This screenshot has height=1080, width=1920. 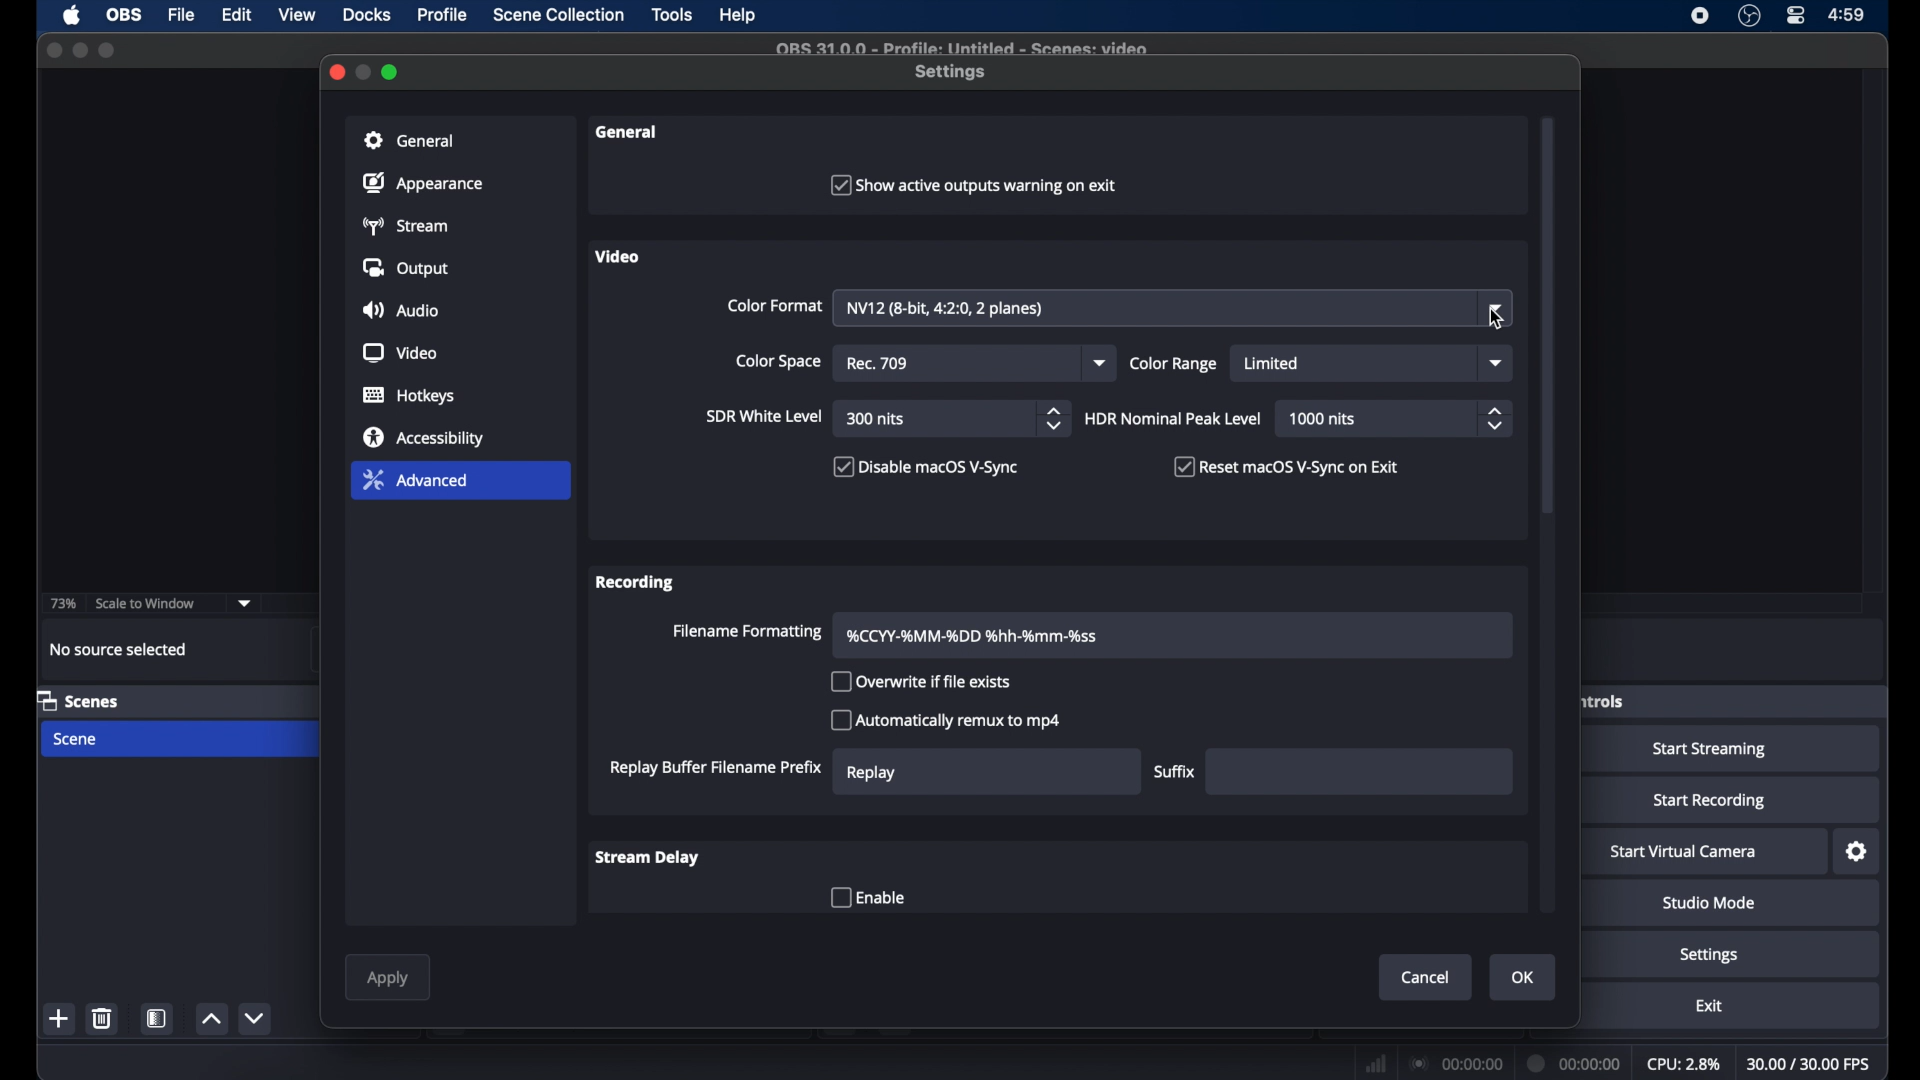 I want to click on start streaming, so click(x=1710, y=751).